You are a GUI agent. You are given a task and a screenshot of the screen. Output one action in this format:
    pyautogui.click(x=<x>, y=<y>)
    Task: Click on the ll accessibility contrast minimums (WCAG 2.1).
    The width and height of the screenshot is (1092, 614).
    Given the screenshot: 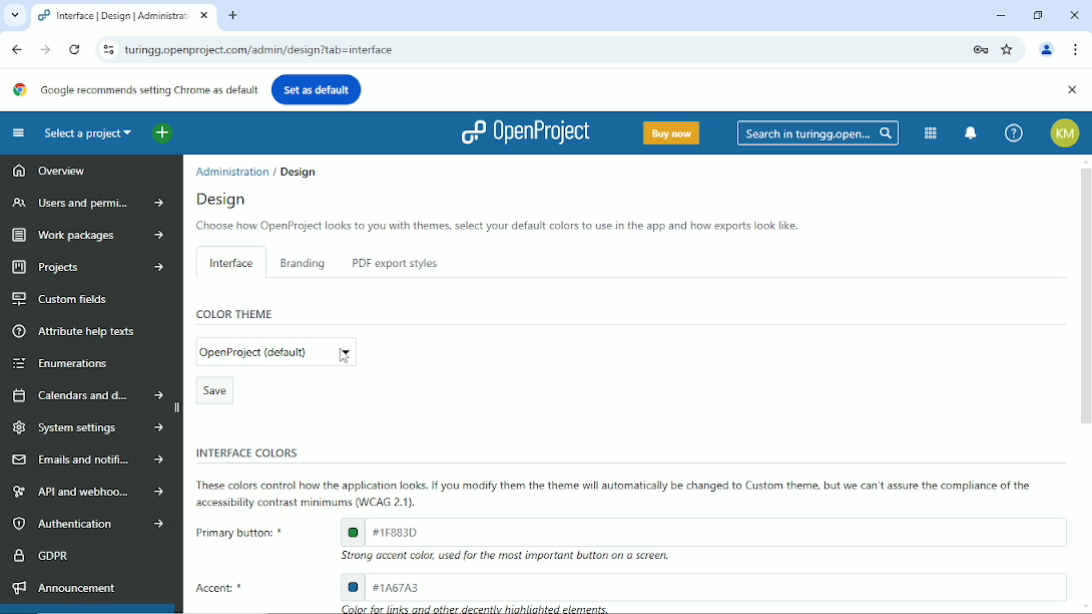 What is the action you would take?
    pyautogui.click(x=307, y=503)
    